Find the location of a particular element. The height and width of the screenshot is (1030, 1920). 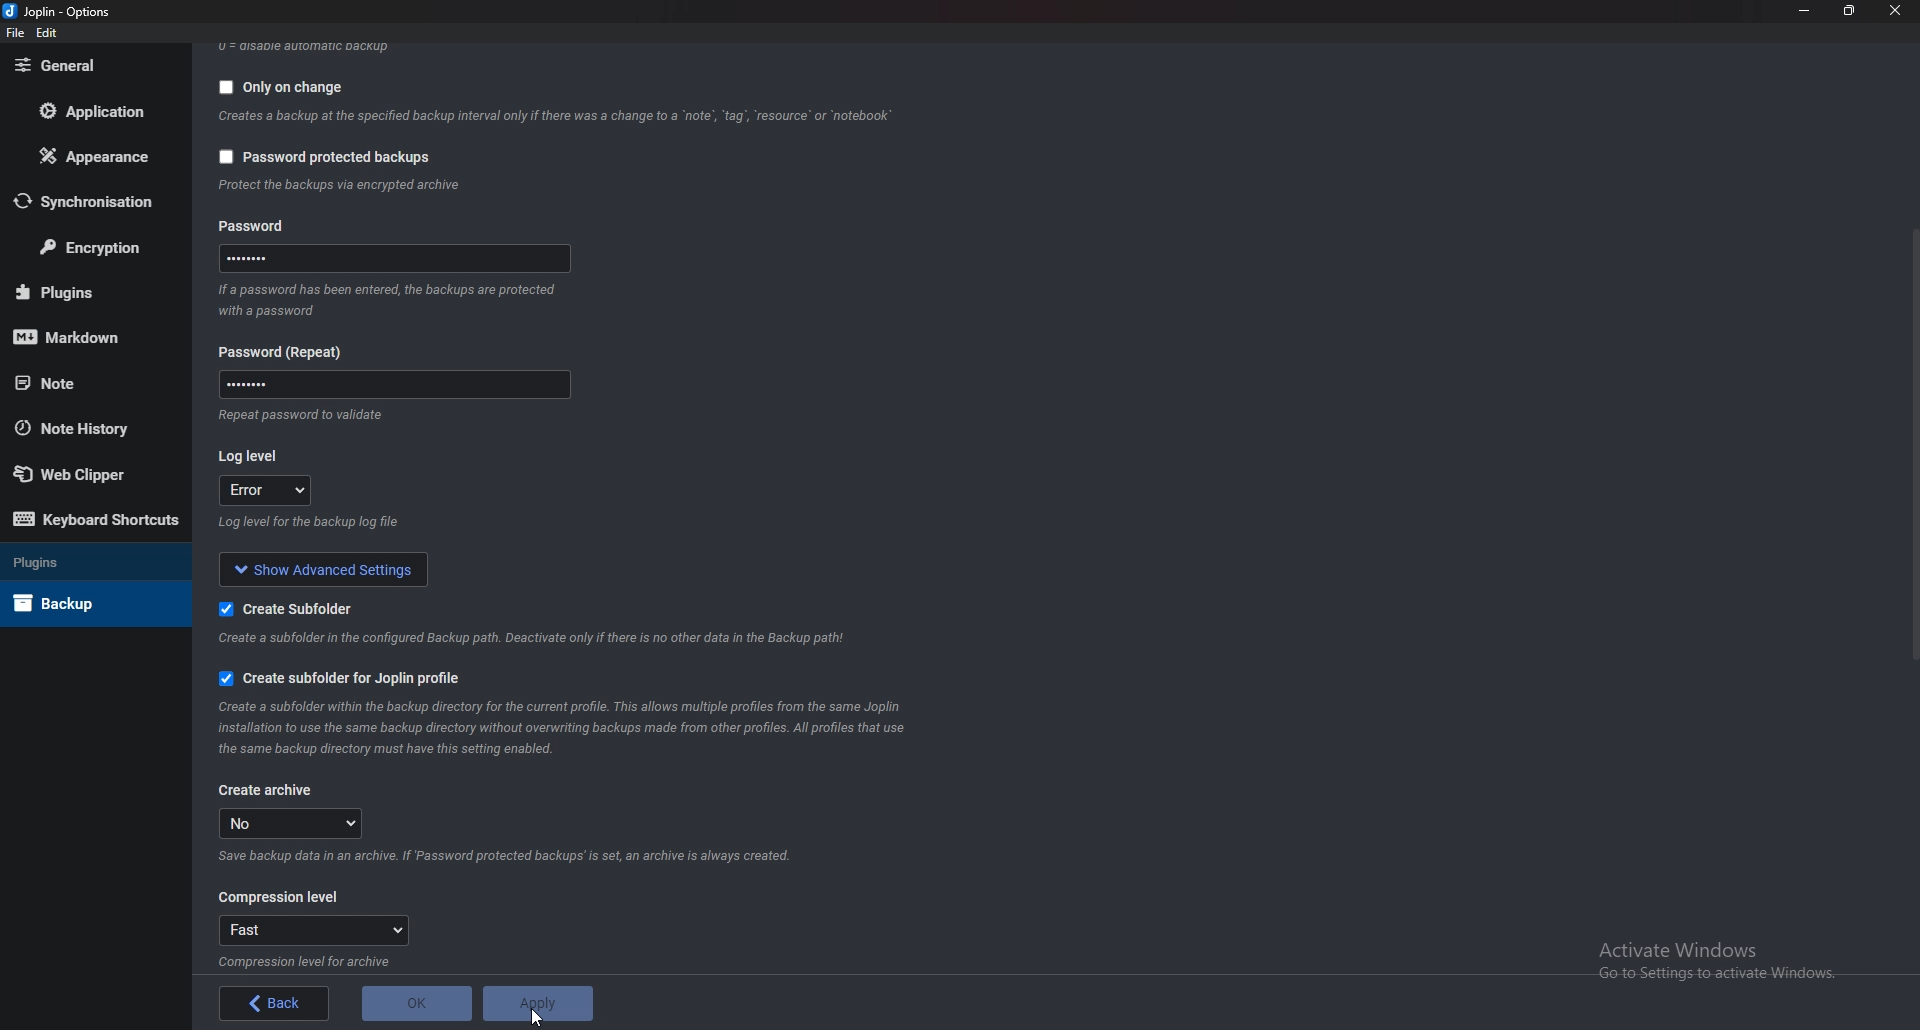

Back is located at coordinates (276, 1003).